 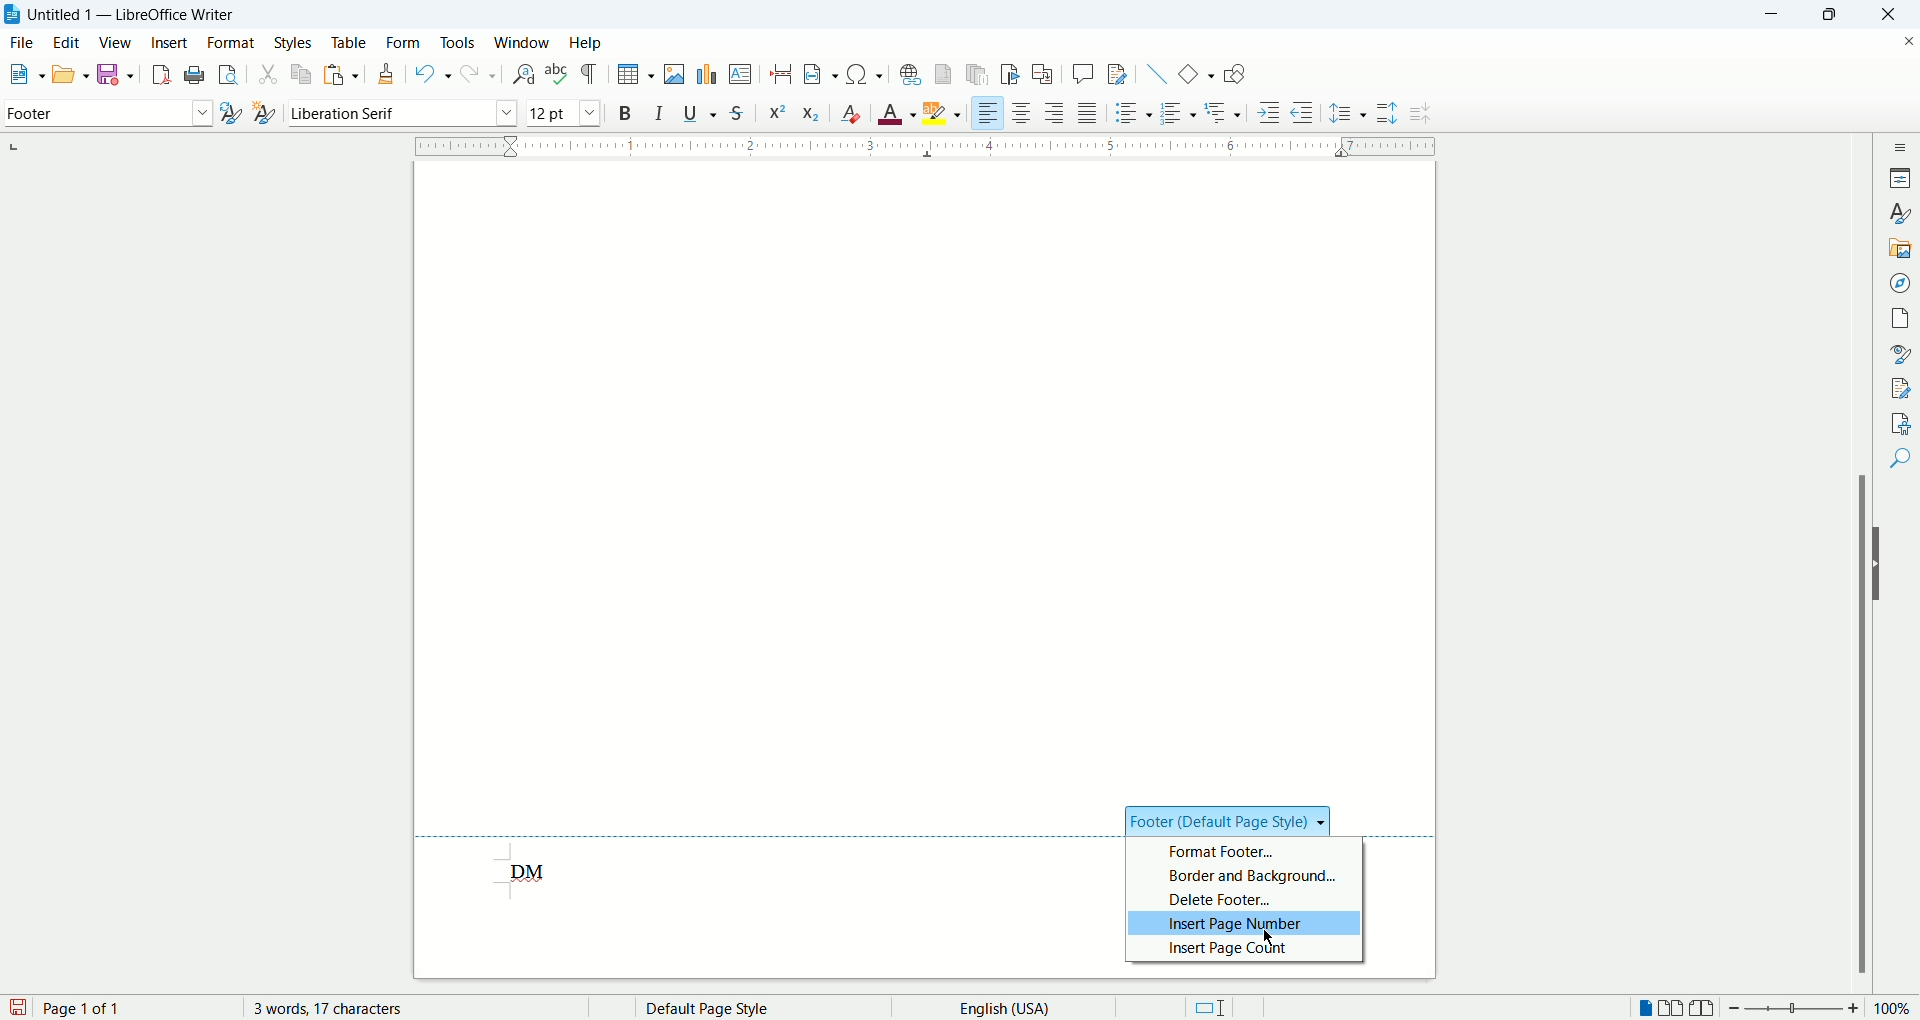 What do you see at coordinates (345, 1008) in the screenshot?
I see `word count` at bounding box center [345, 1008].